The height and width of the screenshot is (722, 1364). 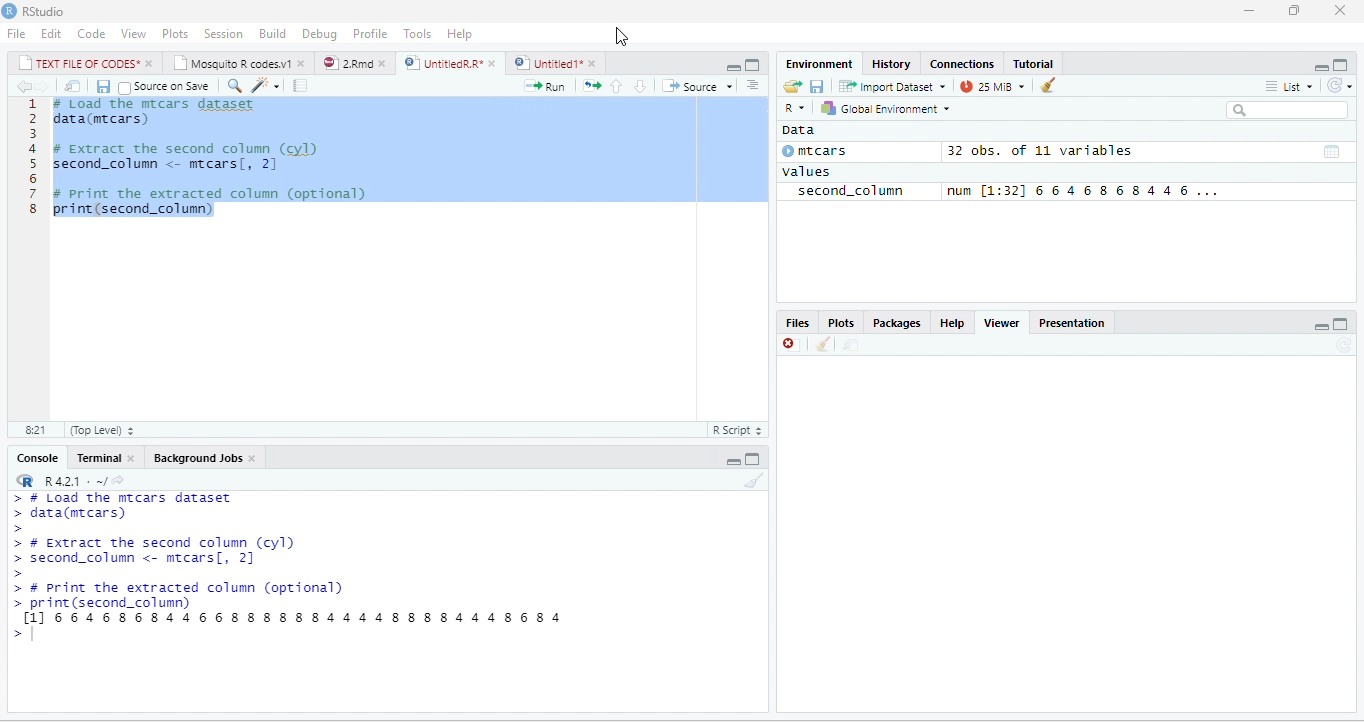 What do you see at coordinates (852, 191) in the screenshot?
I see `second_column` at bounding box center [852, 191].